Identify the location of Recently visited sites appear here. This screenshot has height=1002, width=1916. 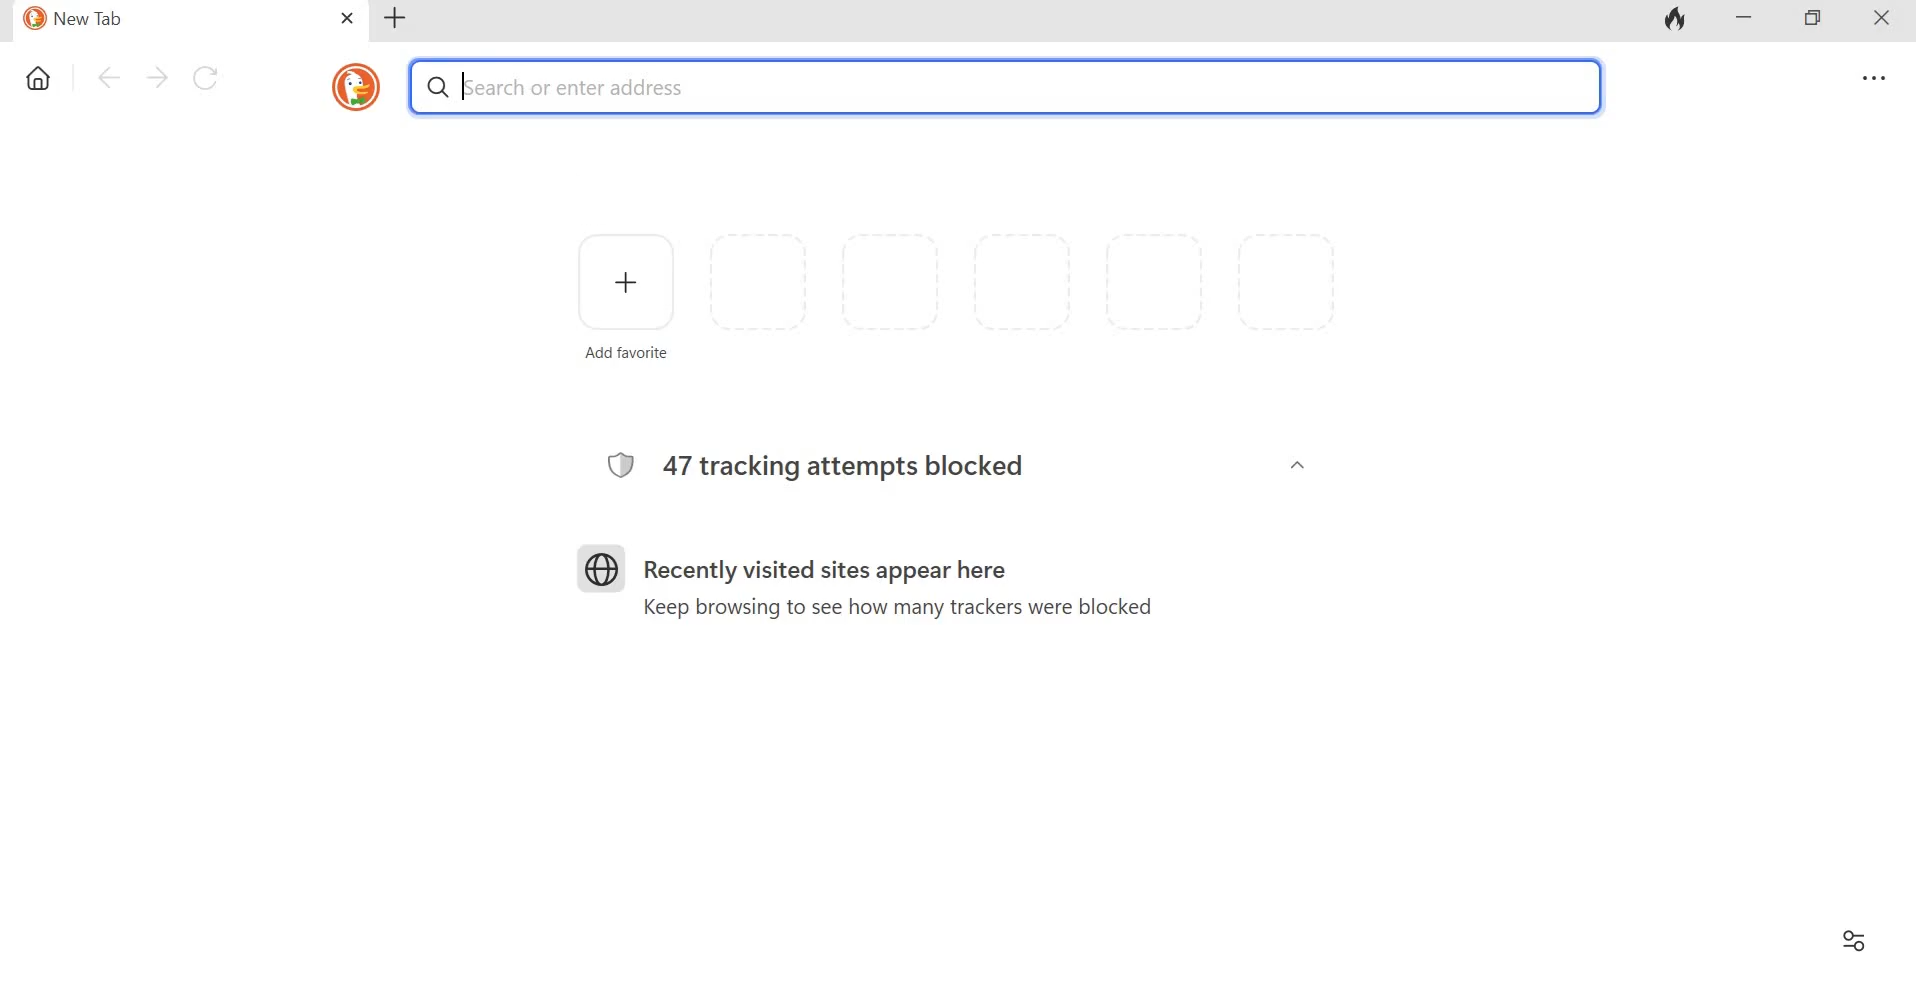
(825, 571).